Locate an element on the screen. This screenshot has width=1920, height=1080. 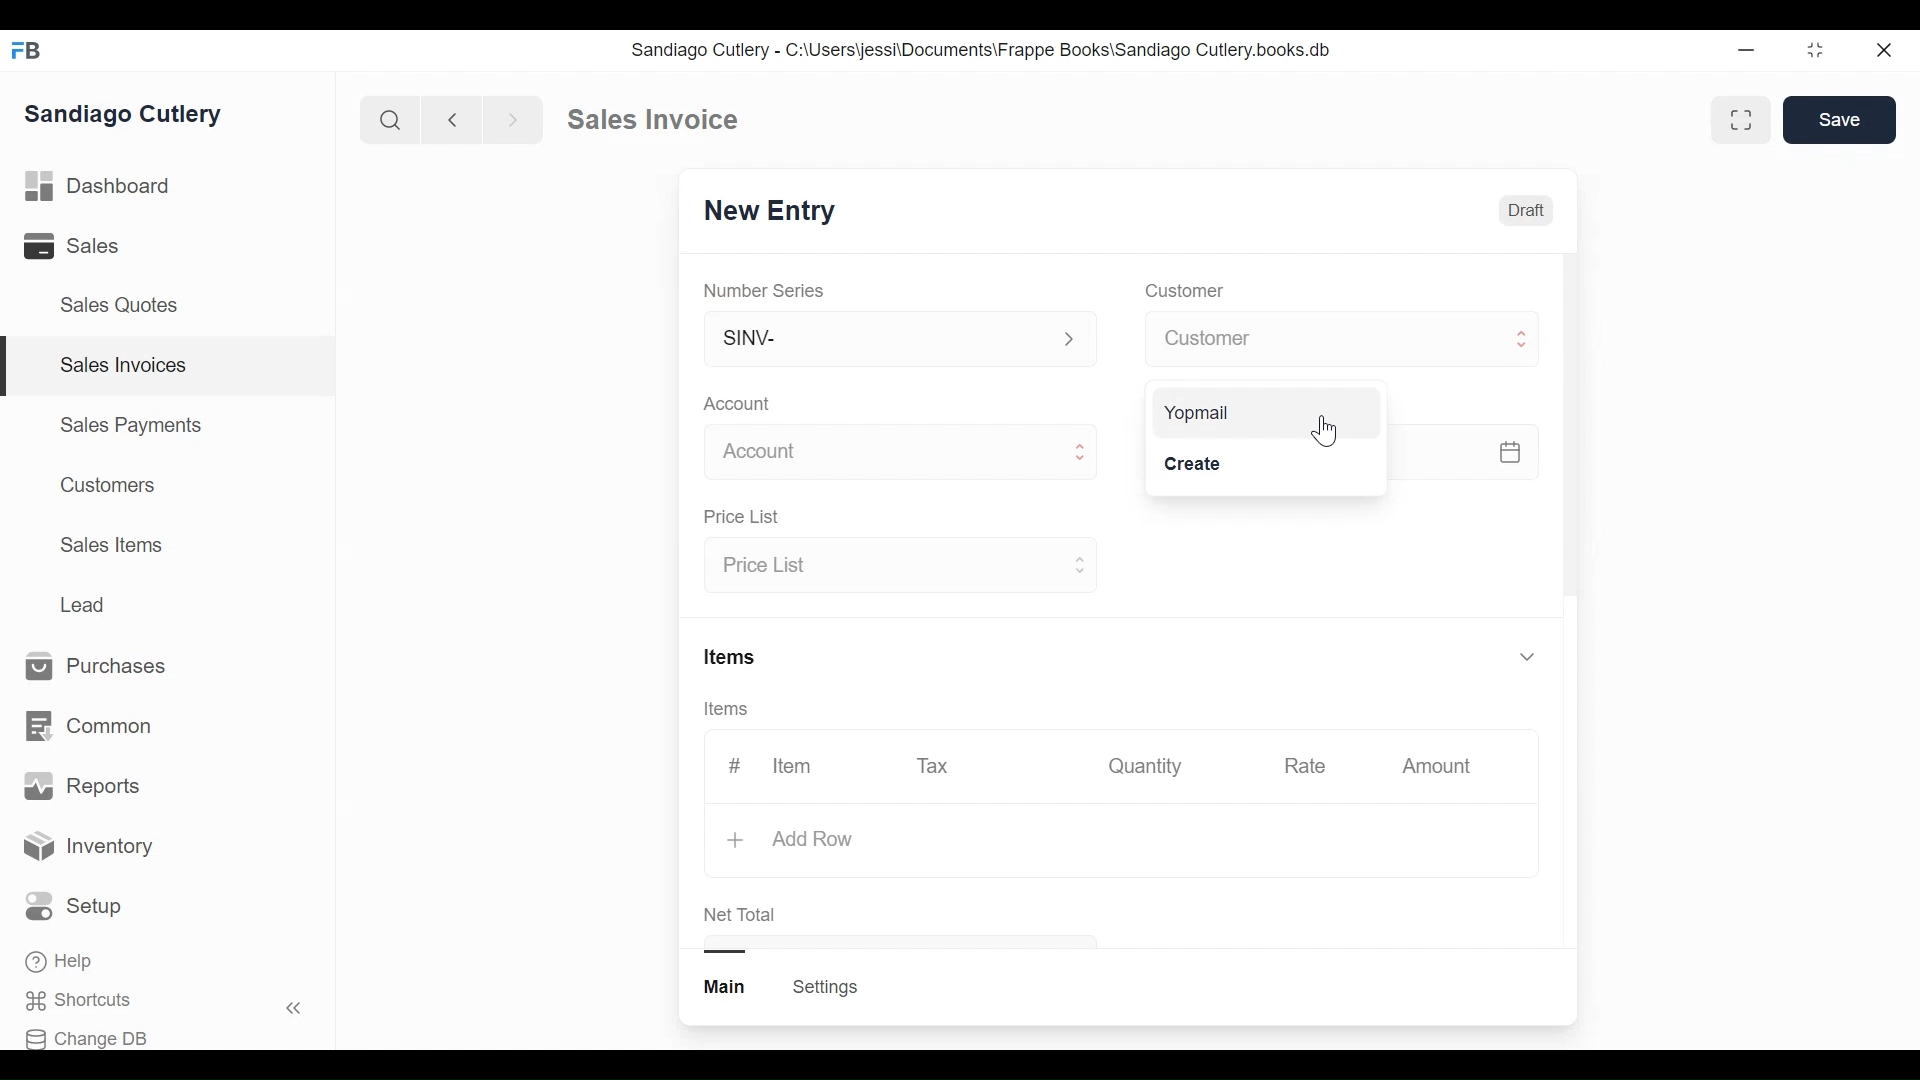
Customer is located at coordinates (1342, 338).